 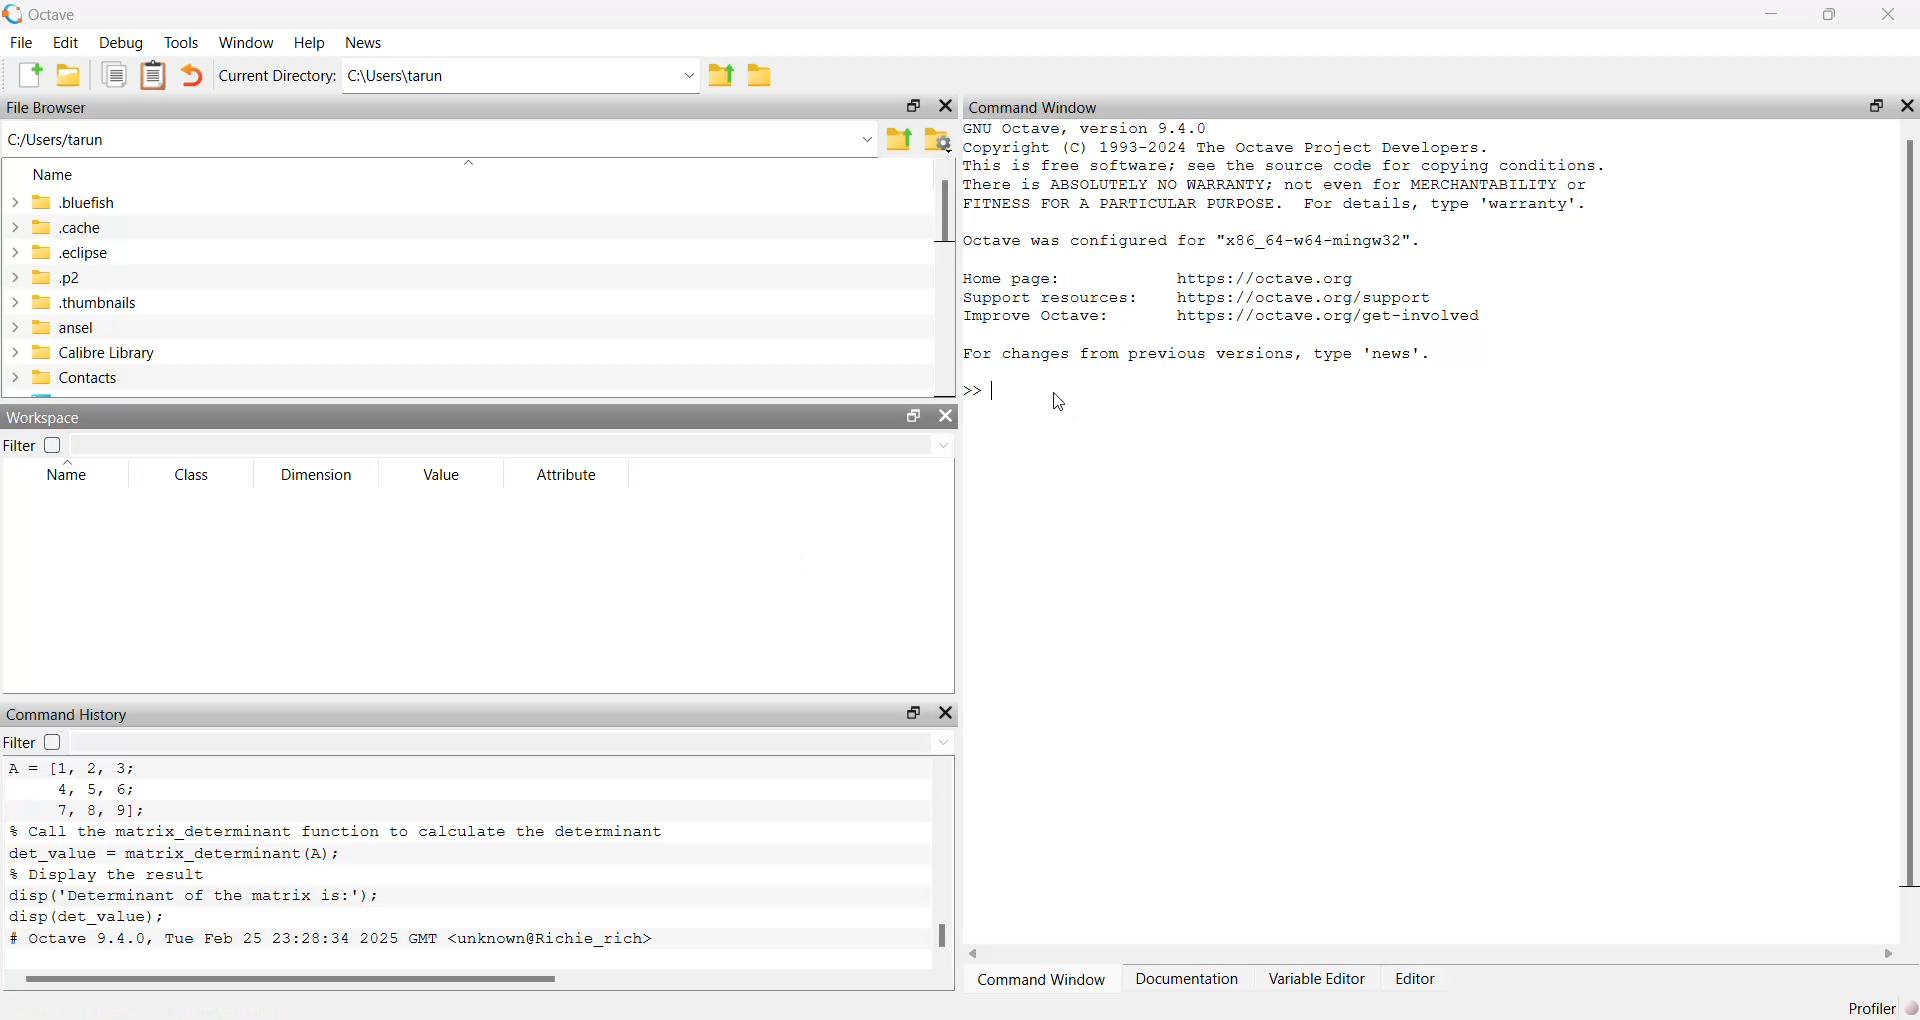 I want to click on thumbnails, so click(x=77, y=302).